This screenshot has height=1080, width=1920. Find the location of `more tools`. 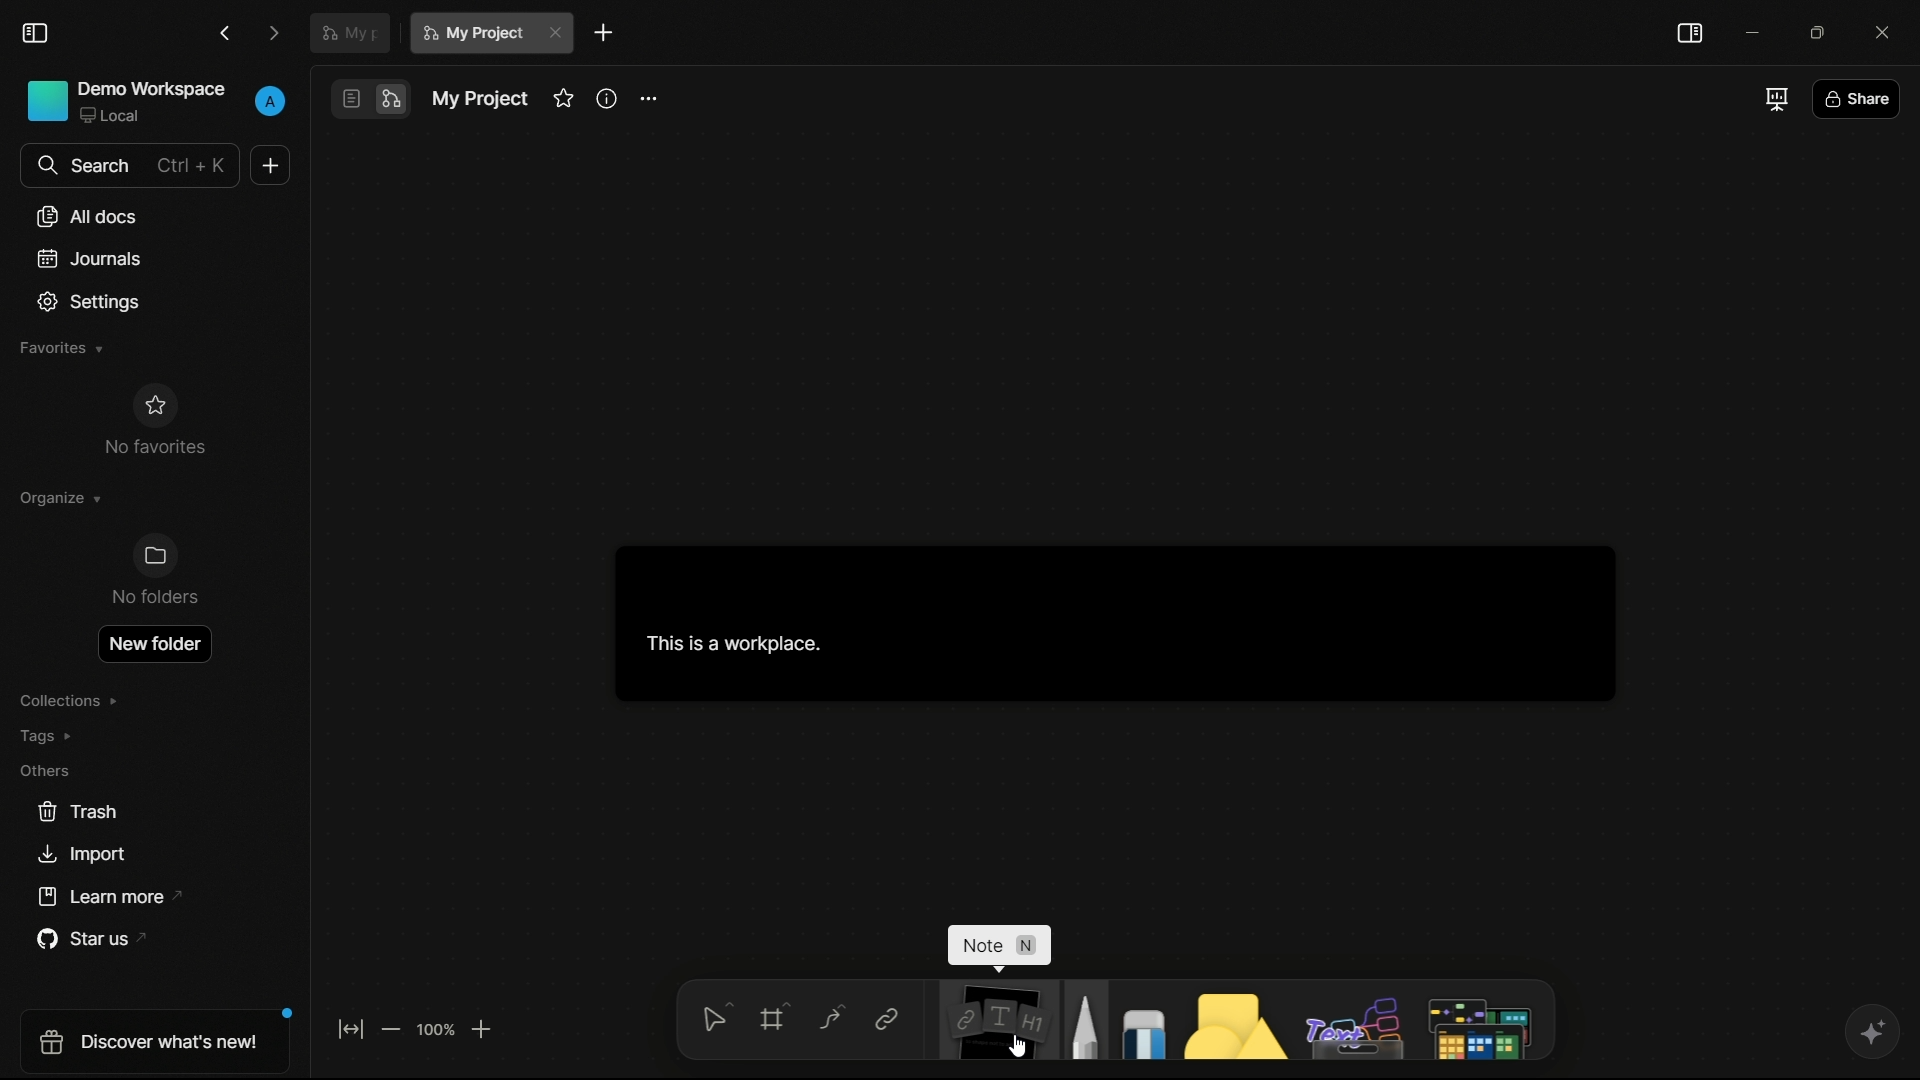

more tools is located at coordinates (1479, 1021).